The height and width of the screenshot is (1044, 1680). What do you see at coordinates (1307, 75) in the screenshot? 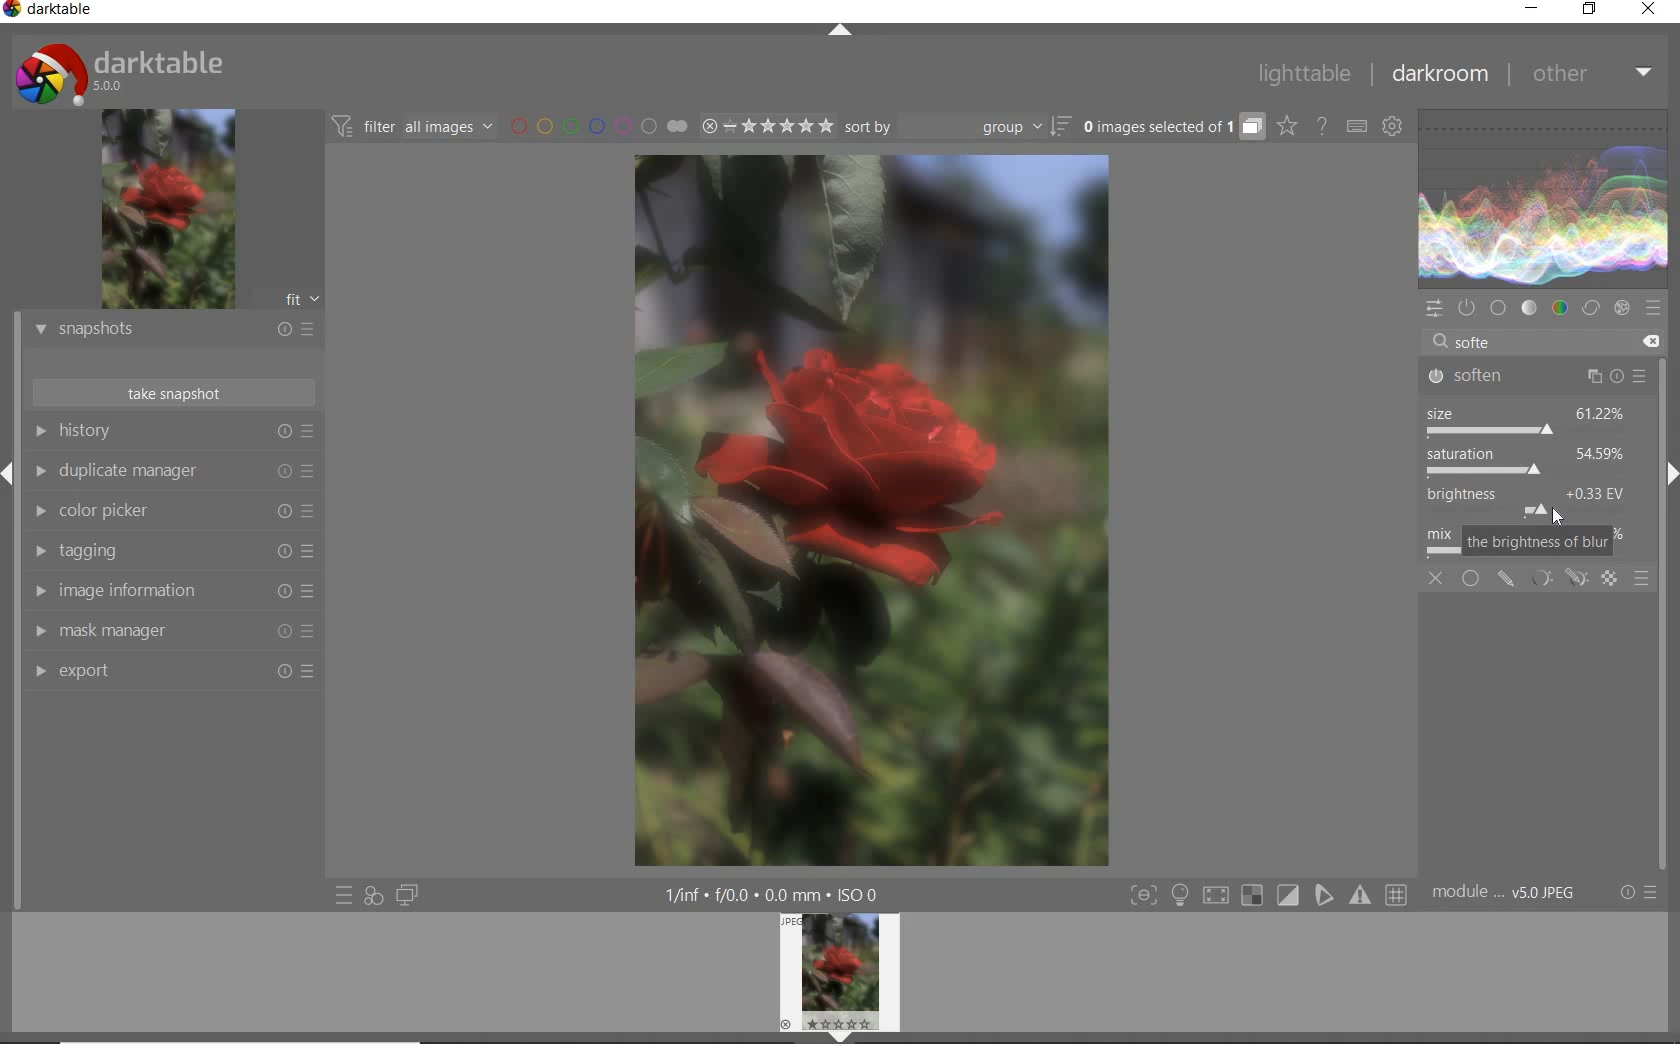
I see `lighttable` at bounding box center [1307, 75].